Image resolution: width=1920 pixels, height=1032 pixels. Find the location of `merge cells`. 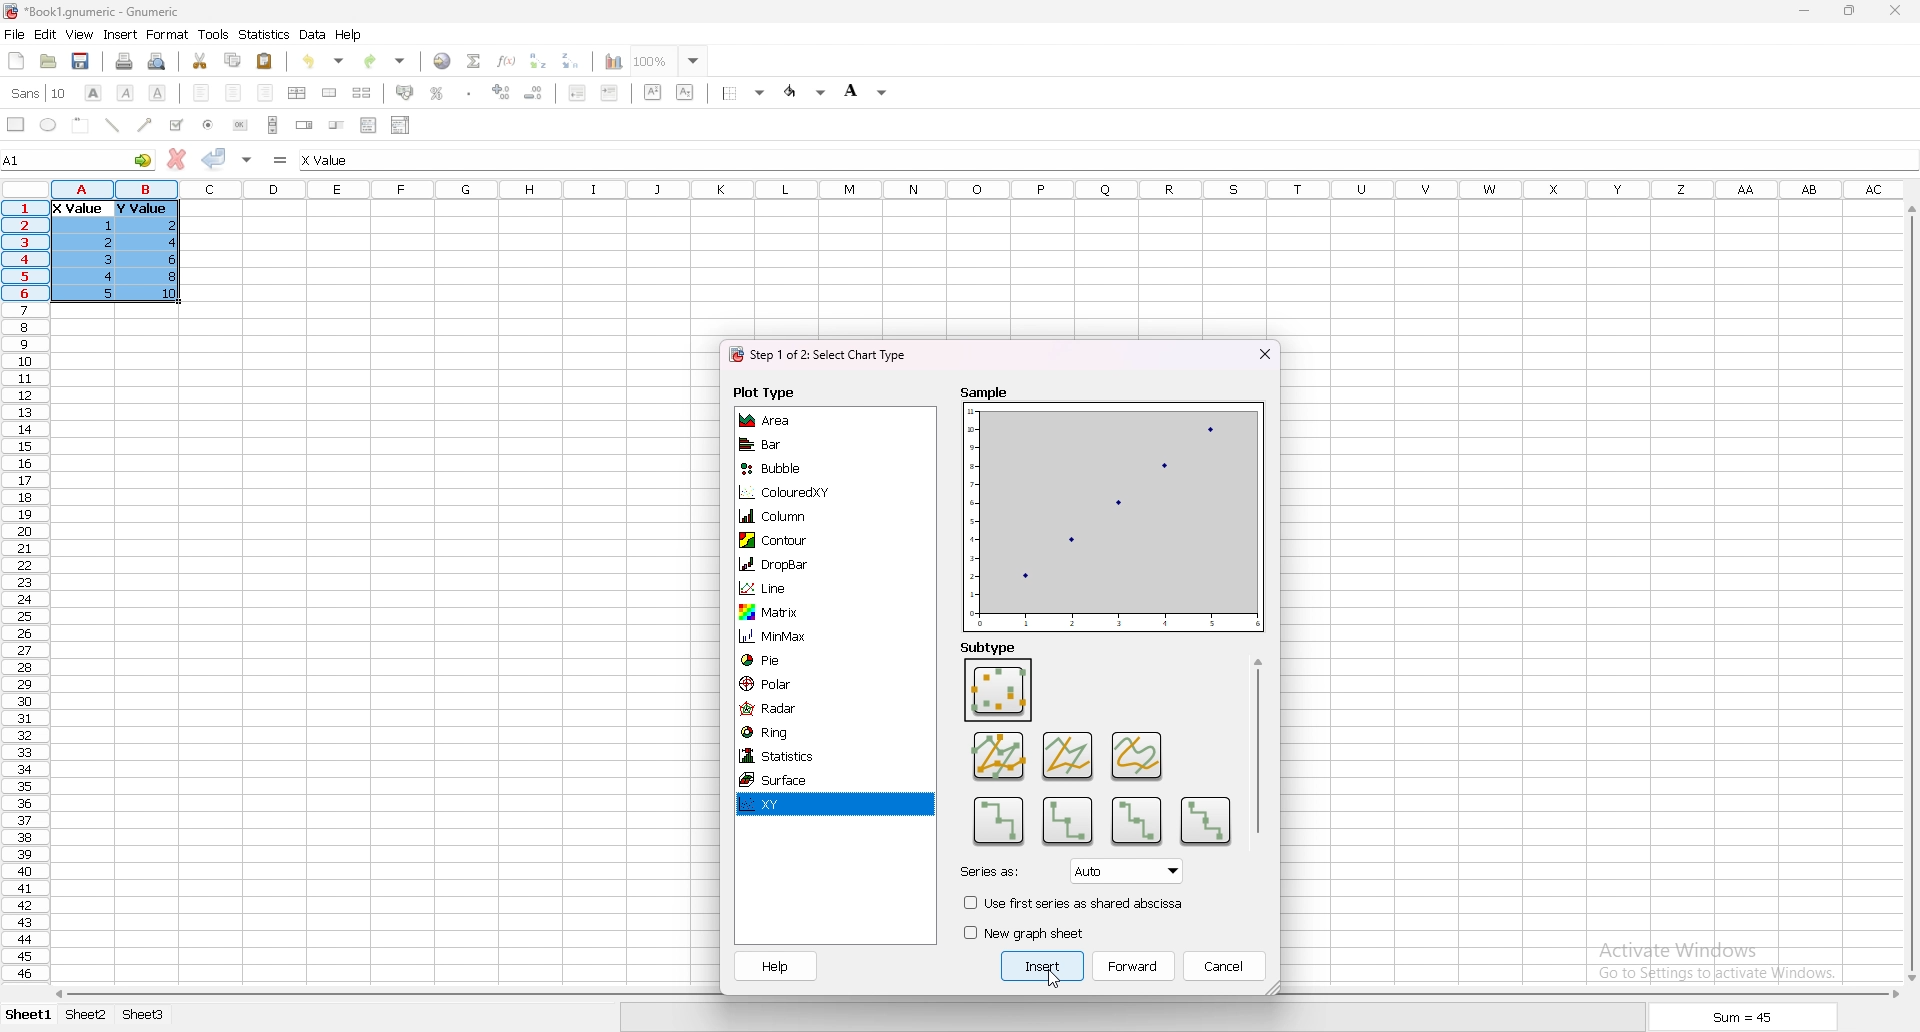

merge cells is located at coordinates (329, 93).